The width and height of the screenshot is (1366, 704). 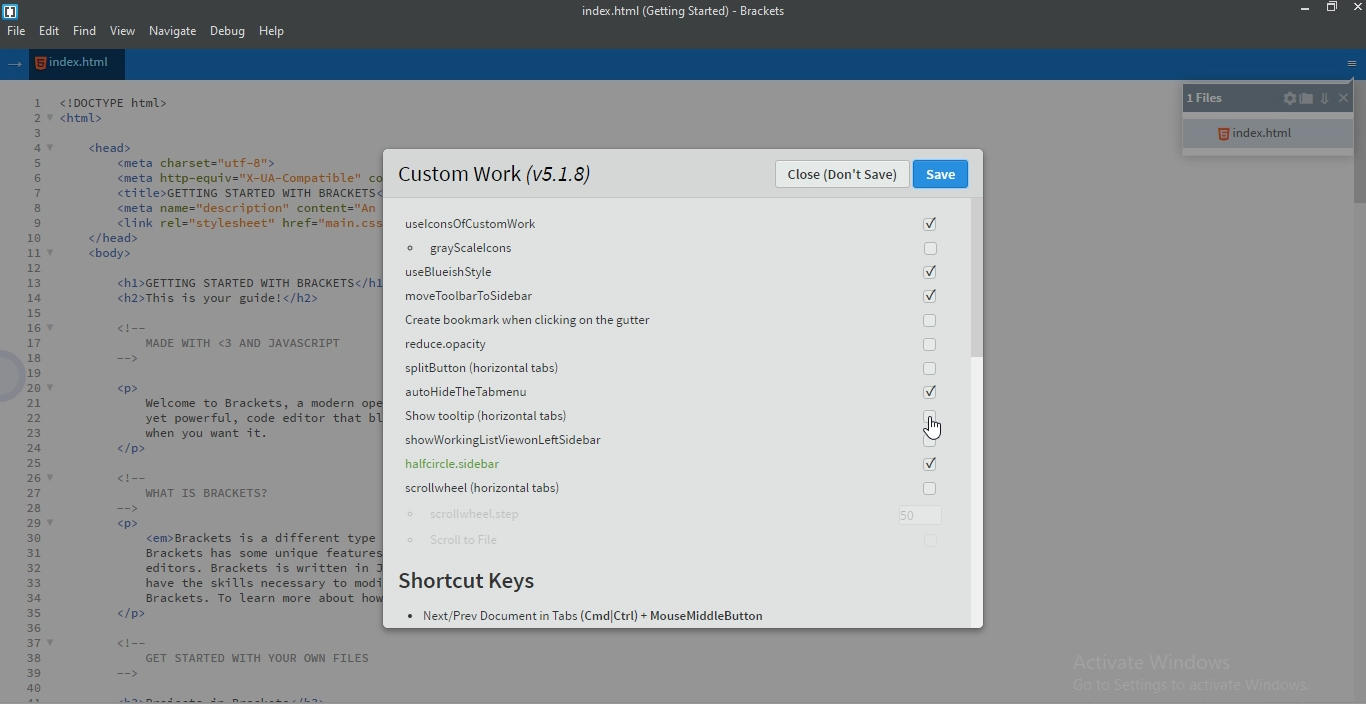 What do you see at coordinates (932, 428) in the screenshot?
I see `Cursor` at bounding box center [932, 428].